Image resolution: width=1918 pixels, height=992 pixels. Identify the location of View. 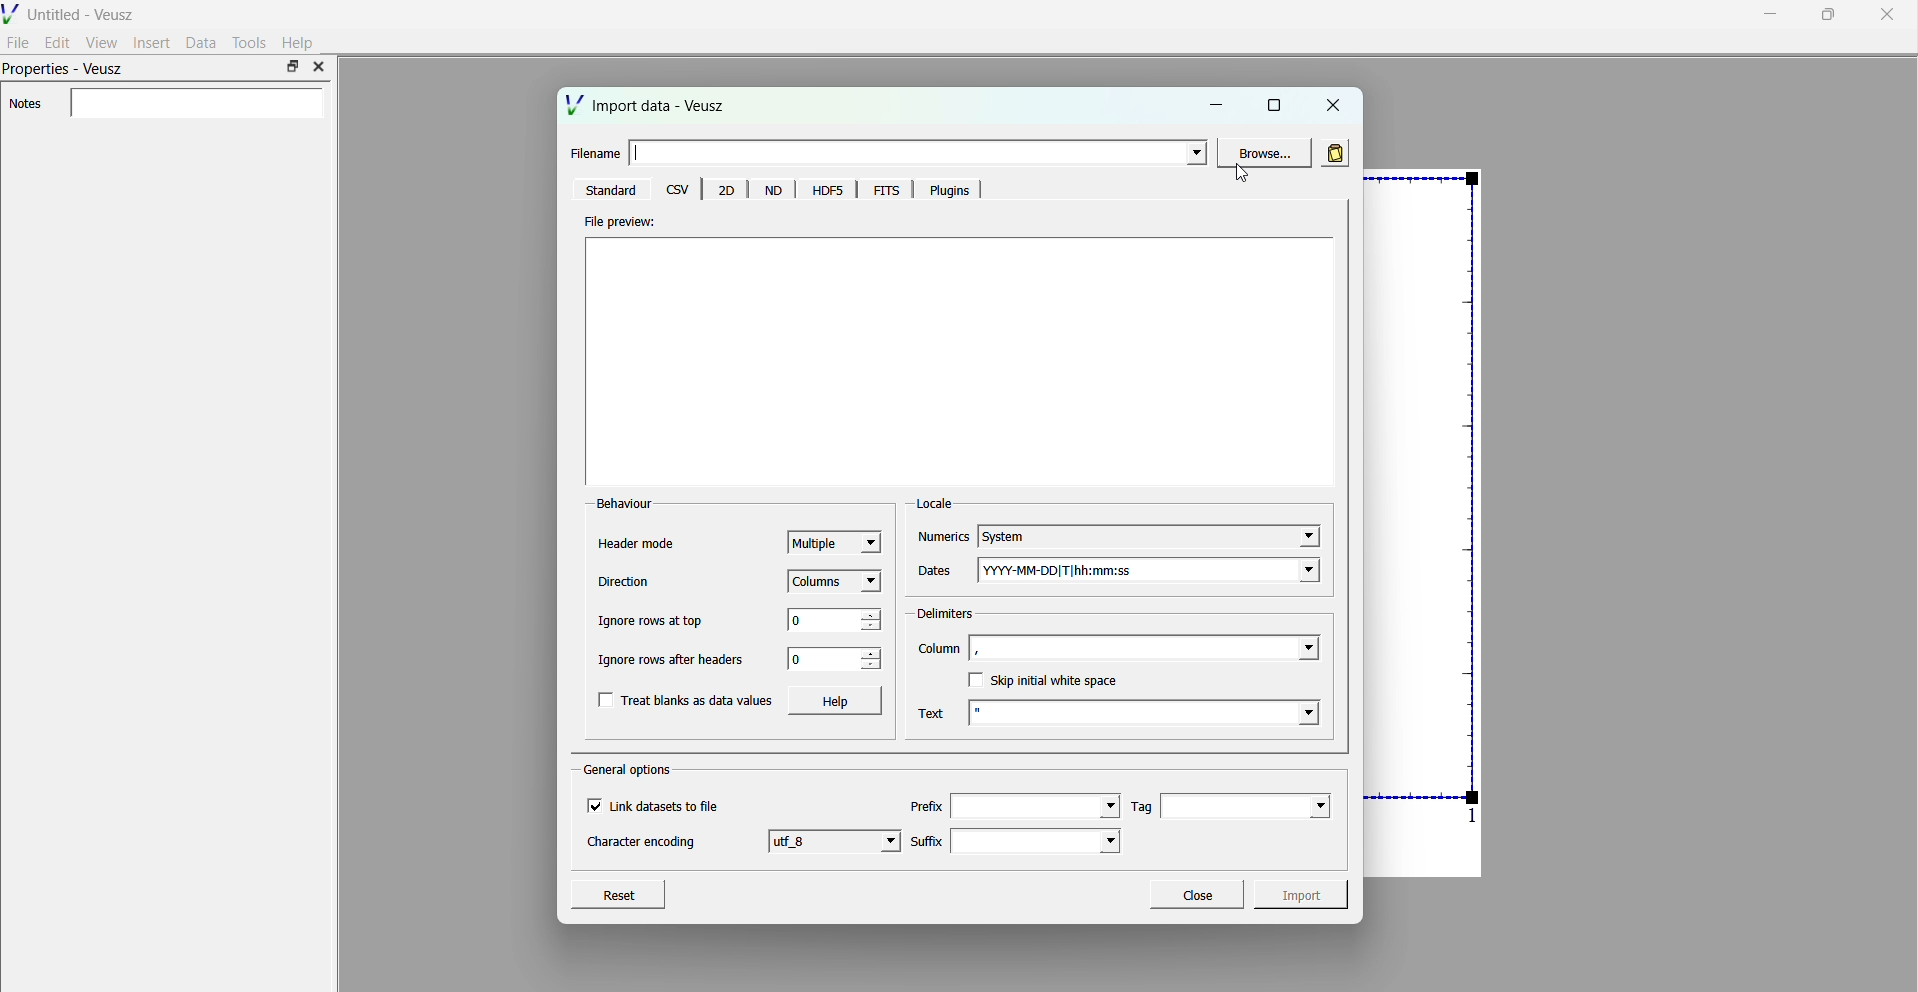
(101, 42).